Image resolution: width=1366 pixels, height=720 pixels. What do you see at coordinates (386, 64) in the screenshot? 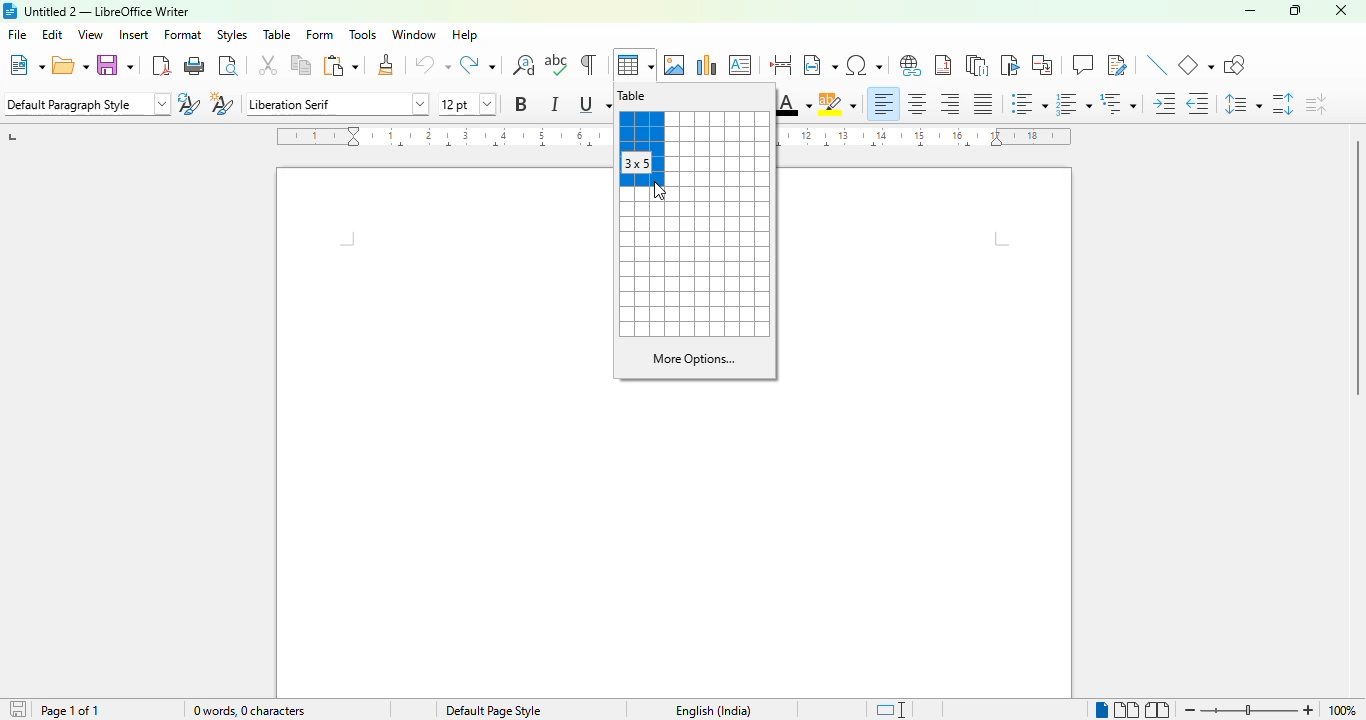
I see `clone formatting` at bounding box center [386, 64].